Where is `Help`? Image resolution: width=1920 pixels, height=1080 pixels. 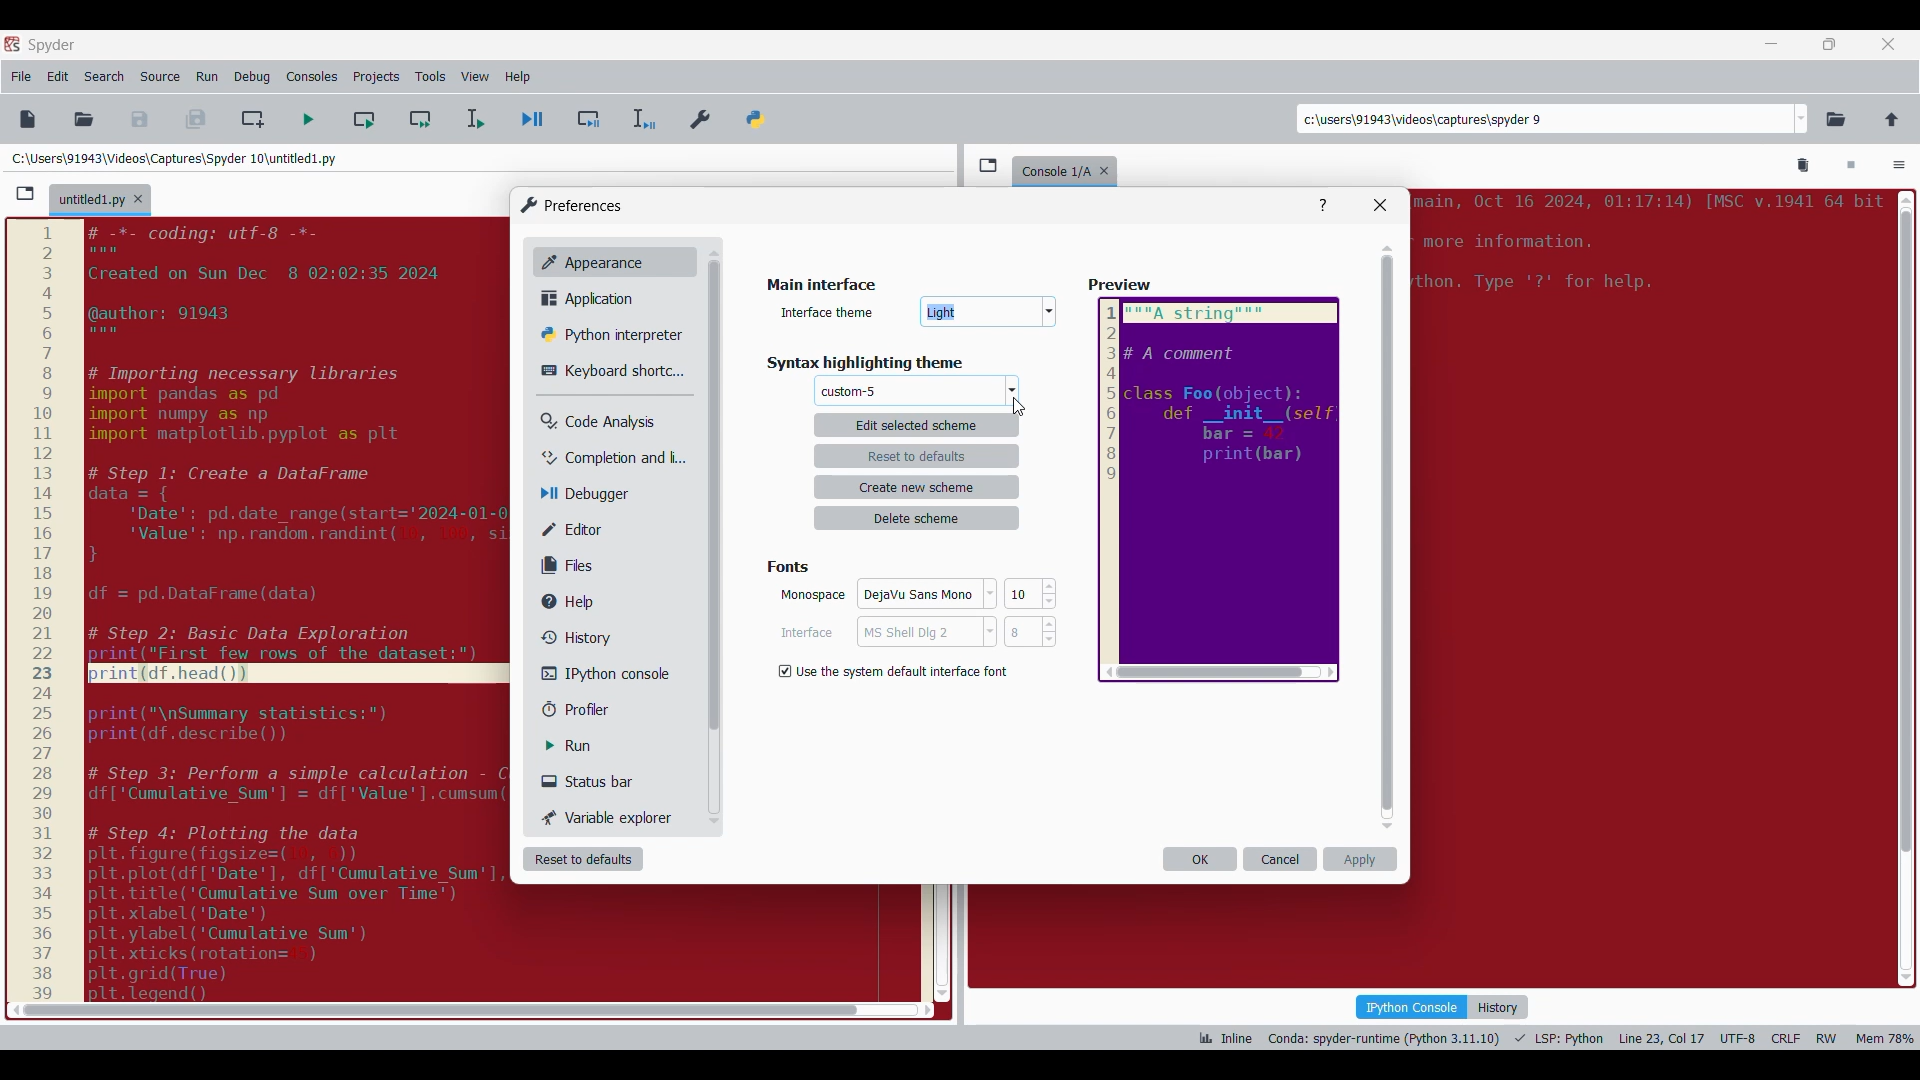
Help is located at coordinates (577, 602).